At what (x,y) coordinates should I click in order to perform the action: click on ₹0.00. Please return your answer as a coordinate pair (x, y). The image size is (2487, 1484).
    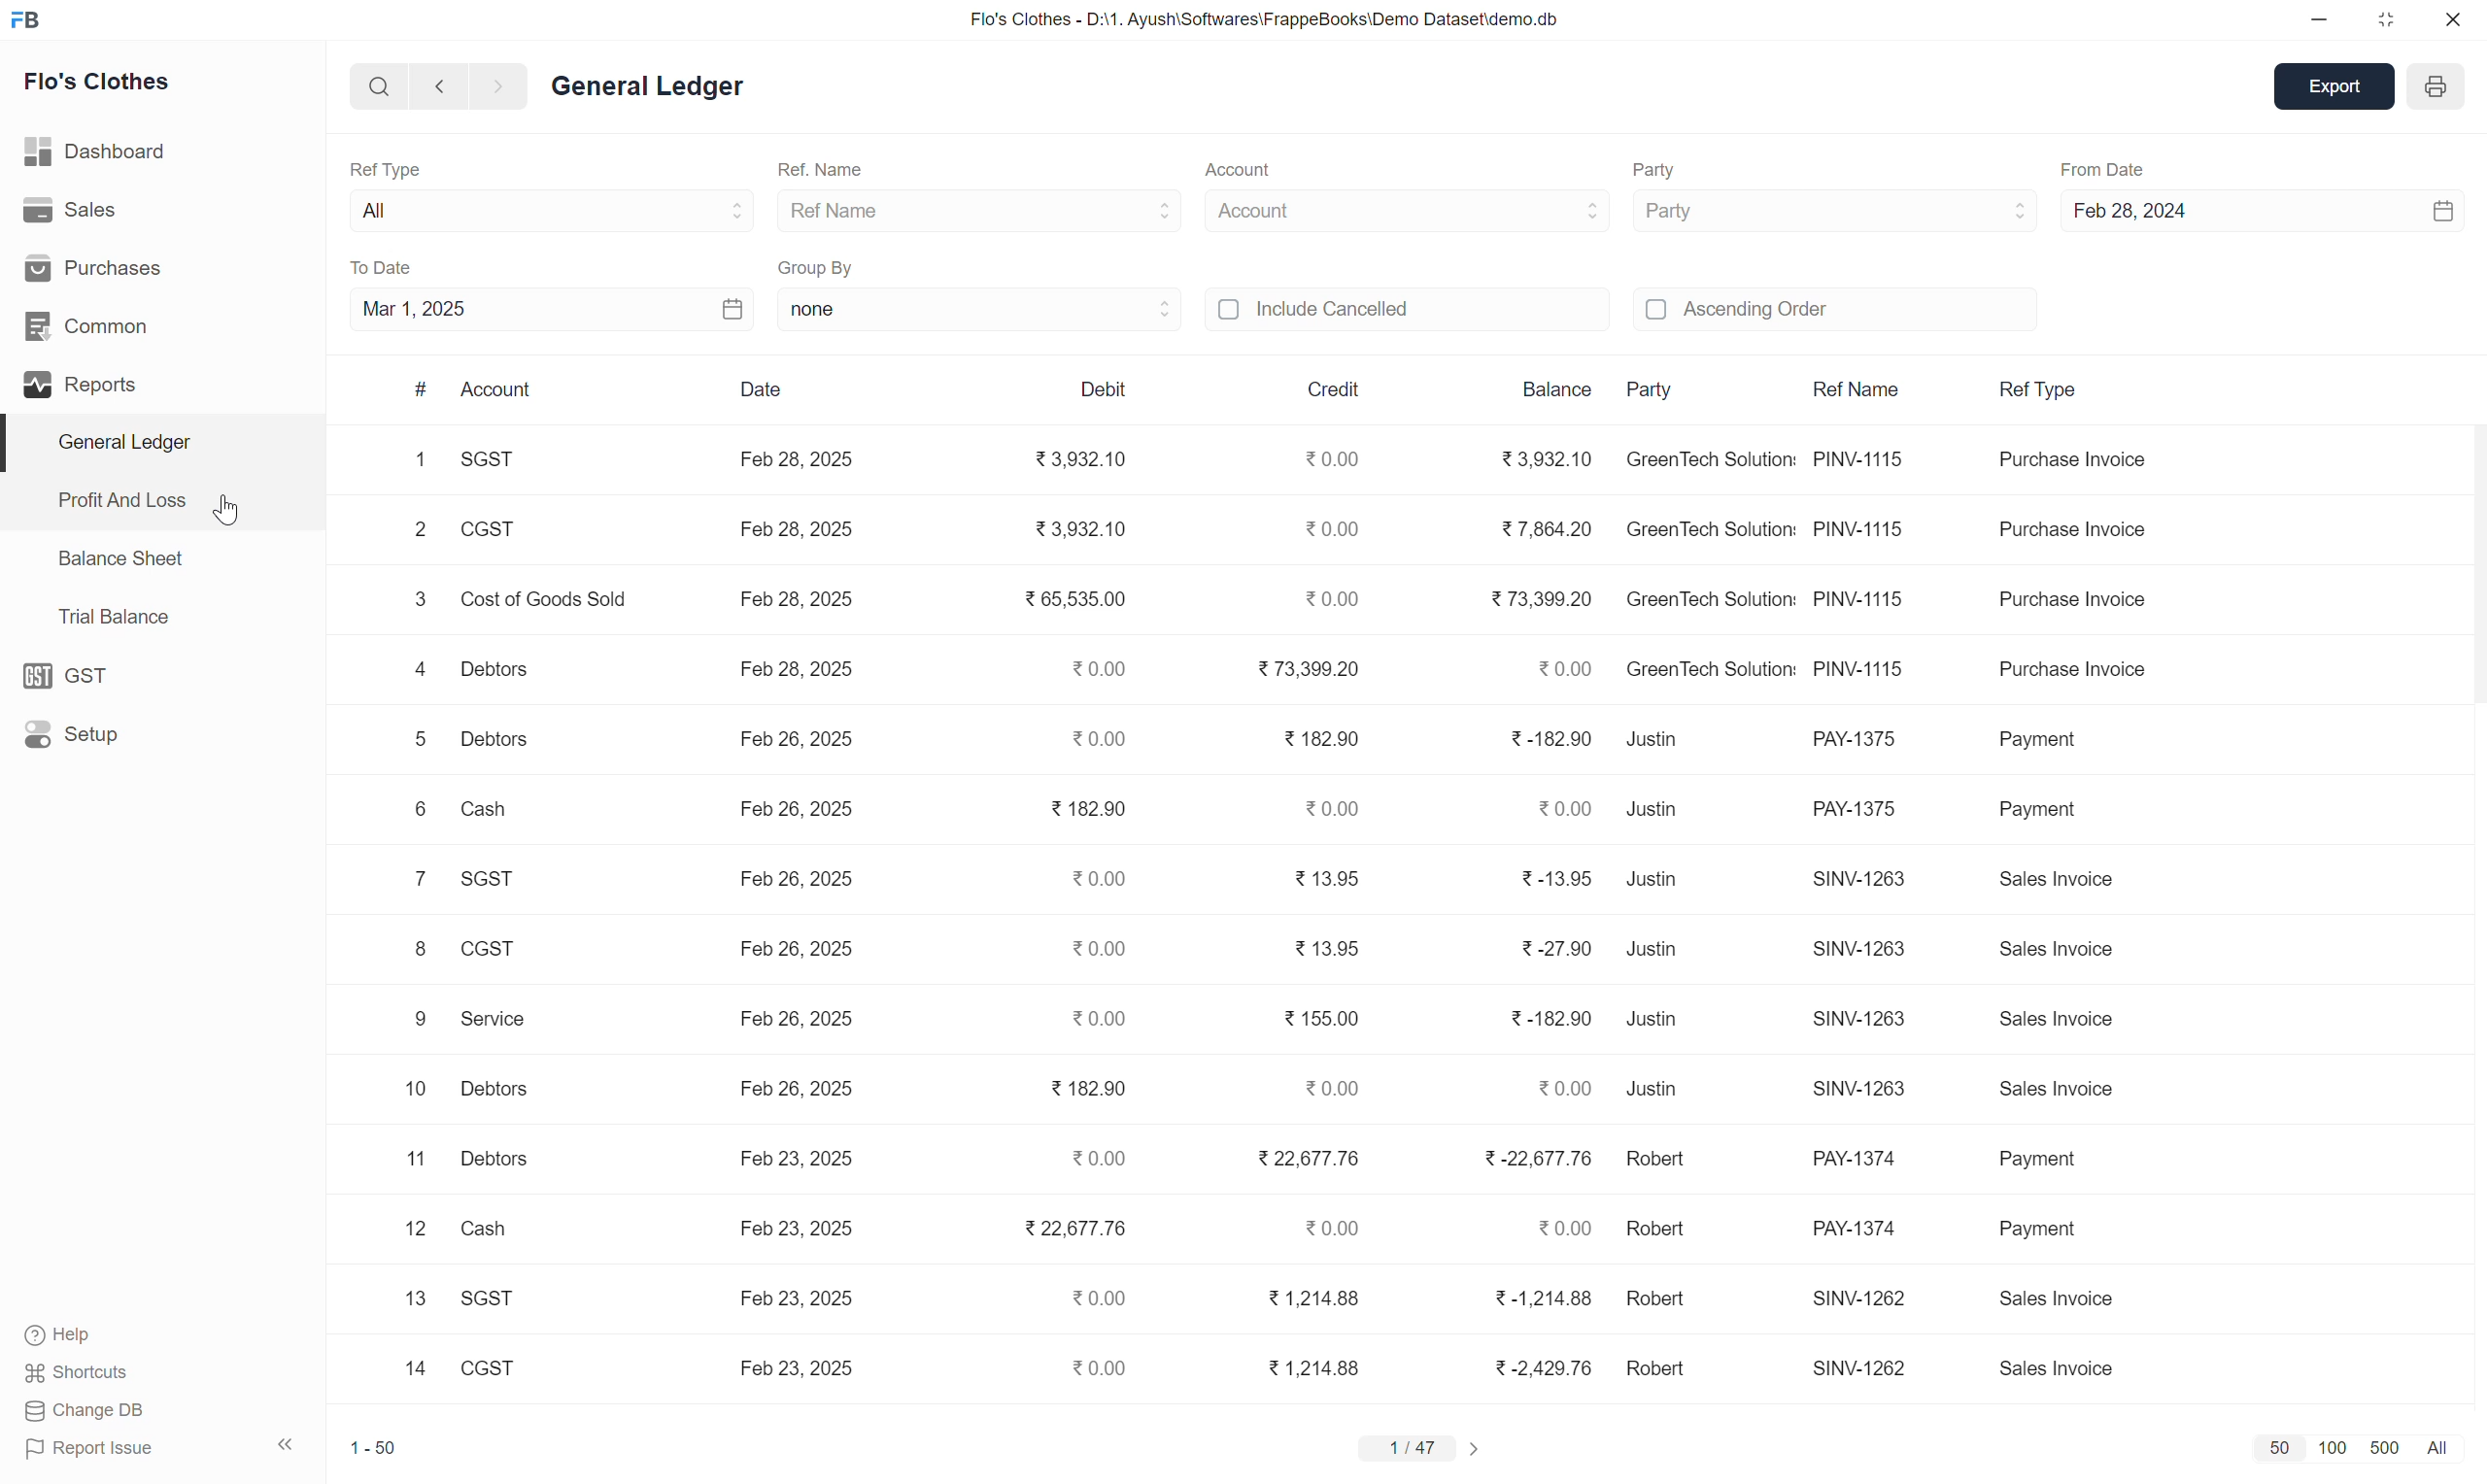
    Looking at the image, I should click on (1562, 802).